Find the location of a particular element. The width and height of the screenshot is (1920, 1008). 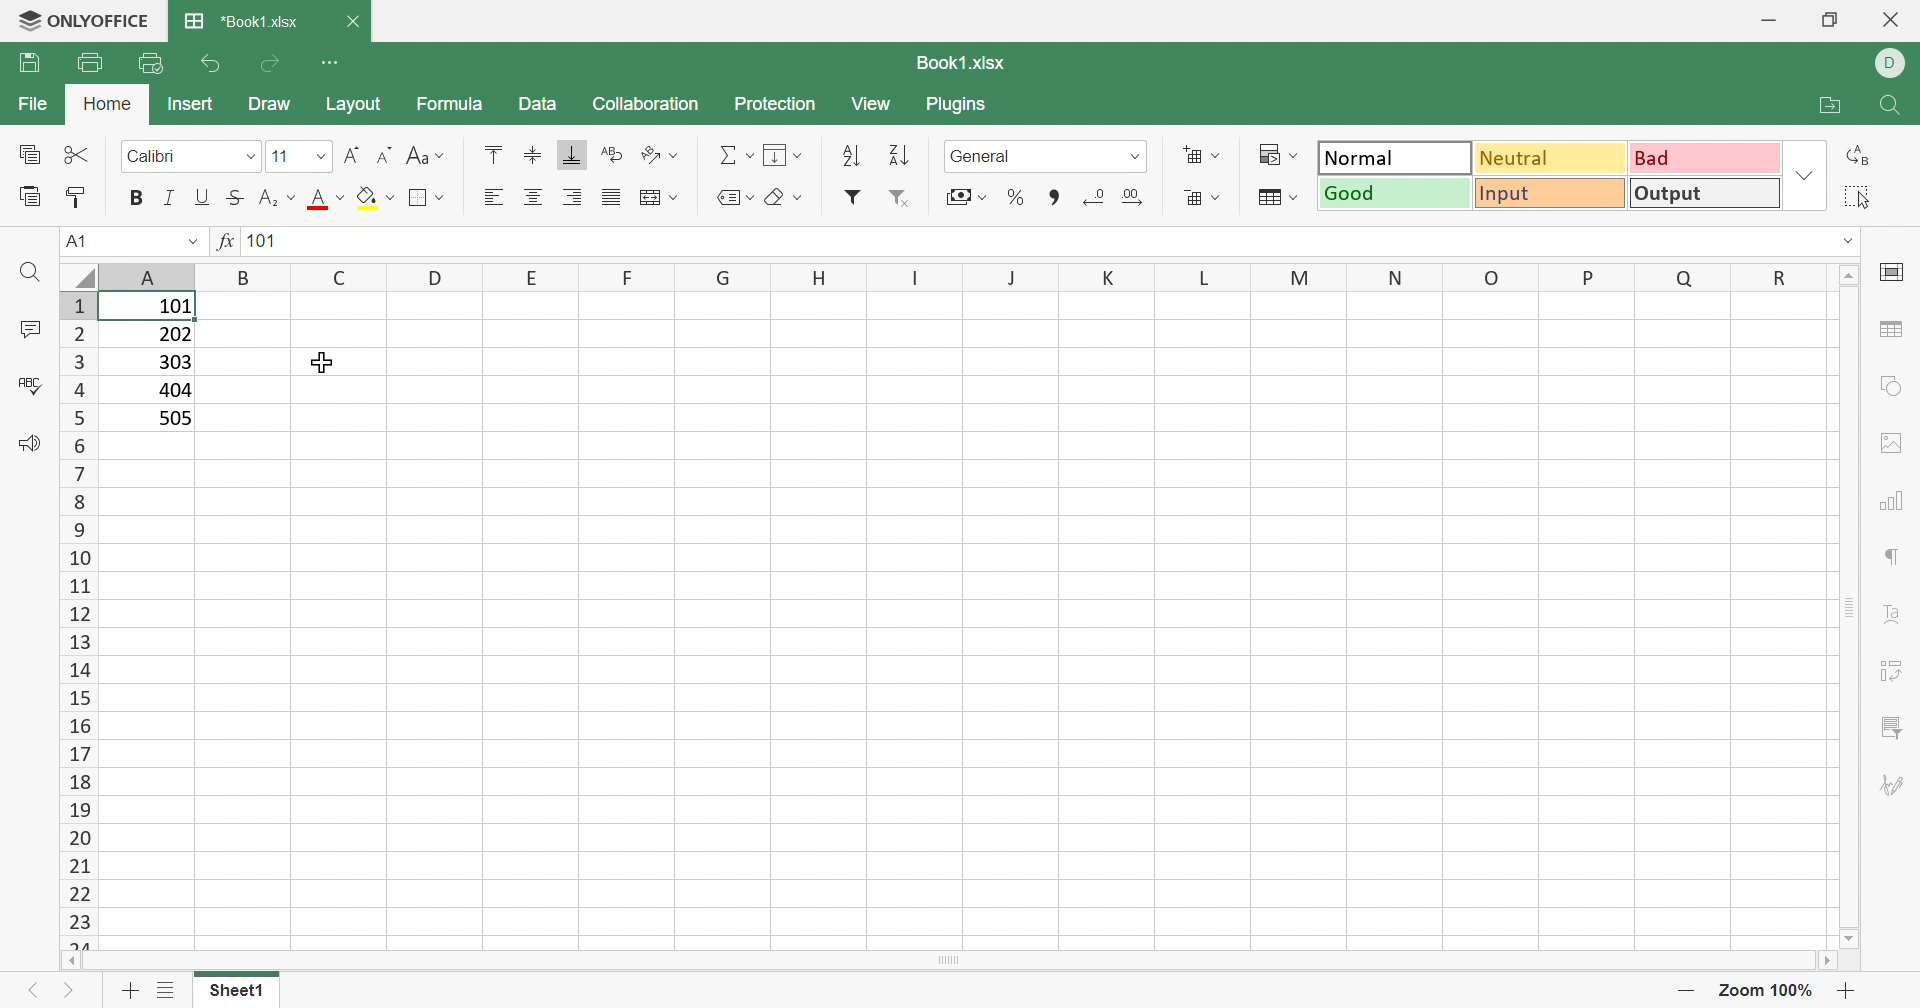

chart settings is located at coordinates (1898, 503).